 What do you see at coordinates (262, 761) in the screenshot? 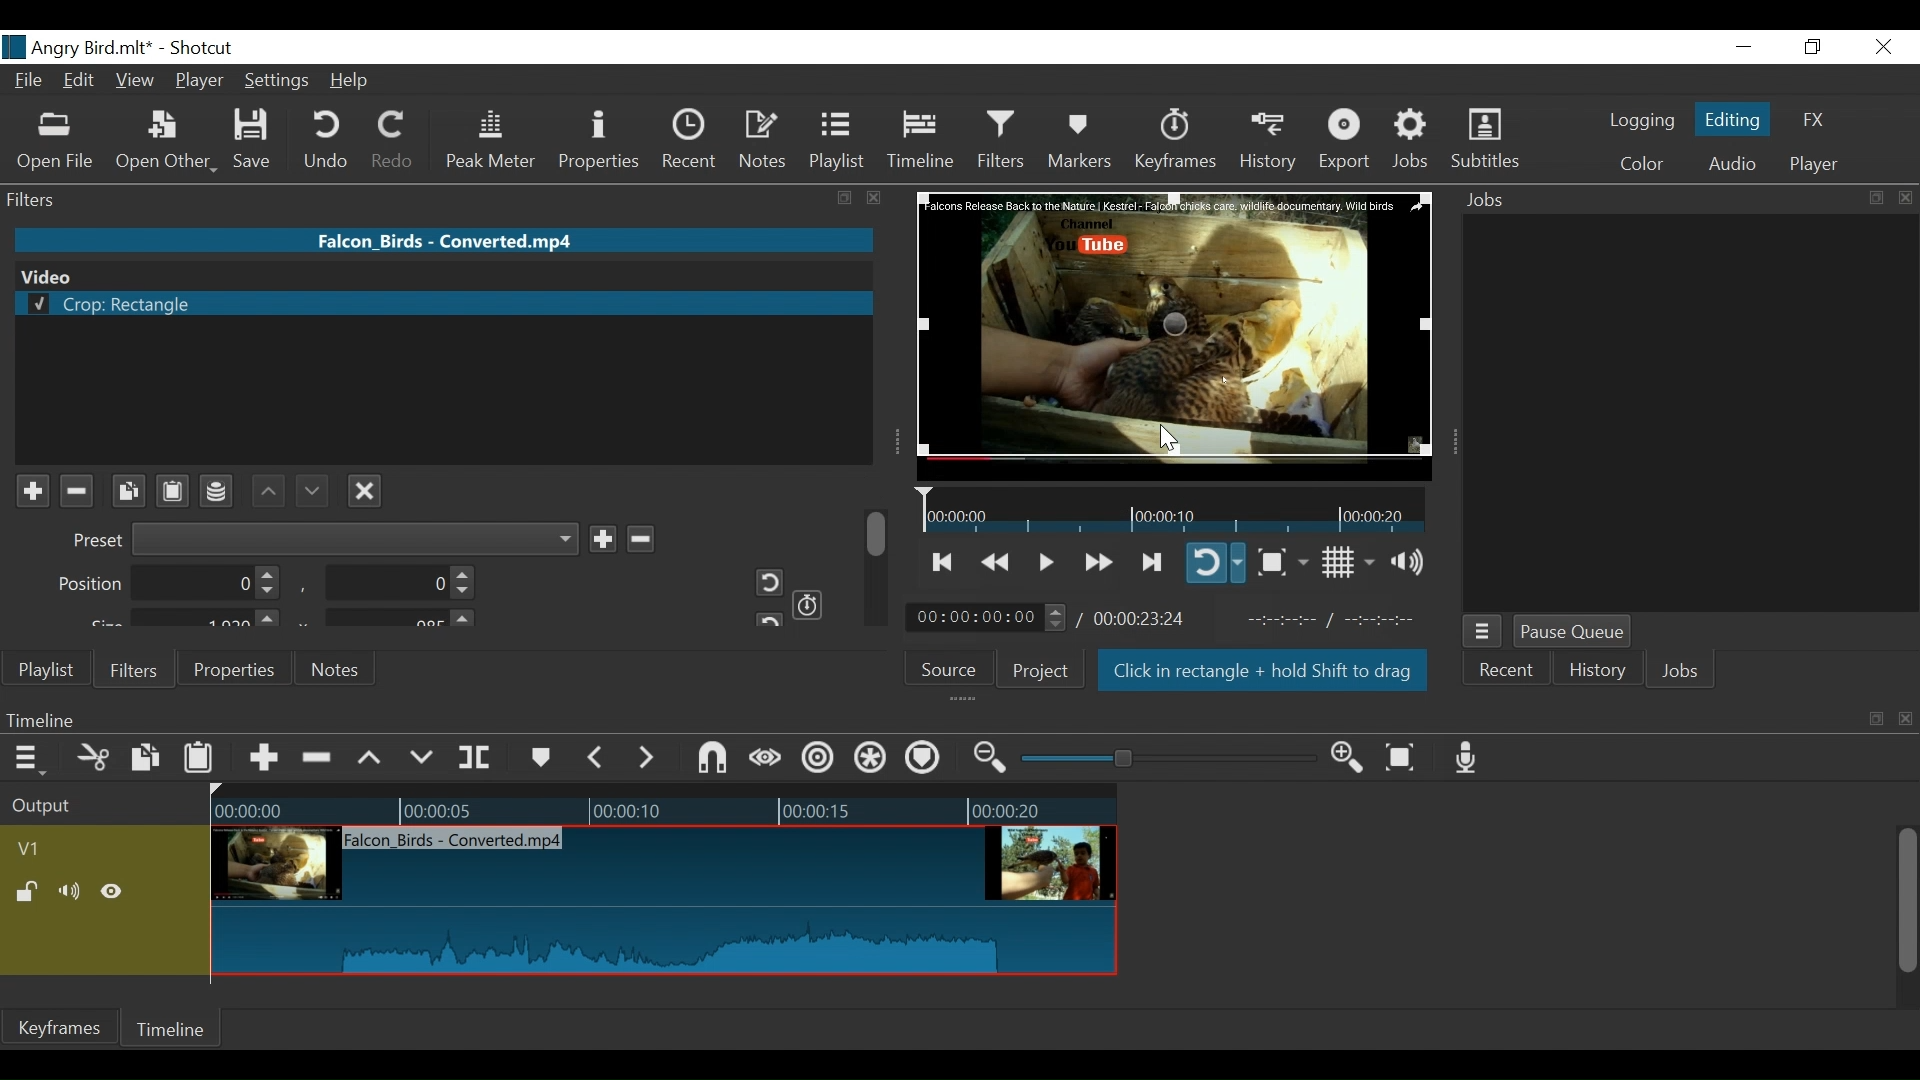
I see `Append` at bounding box center [262, 761].